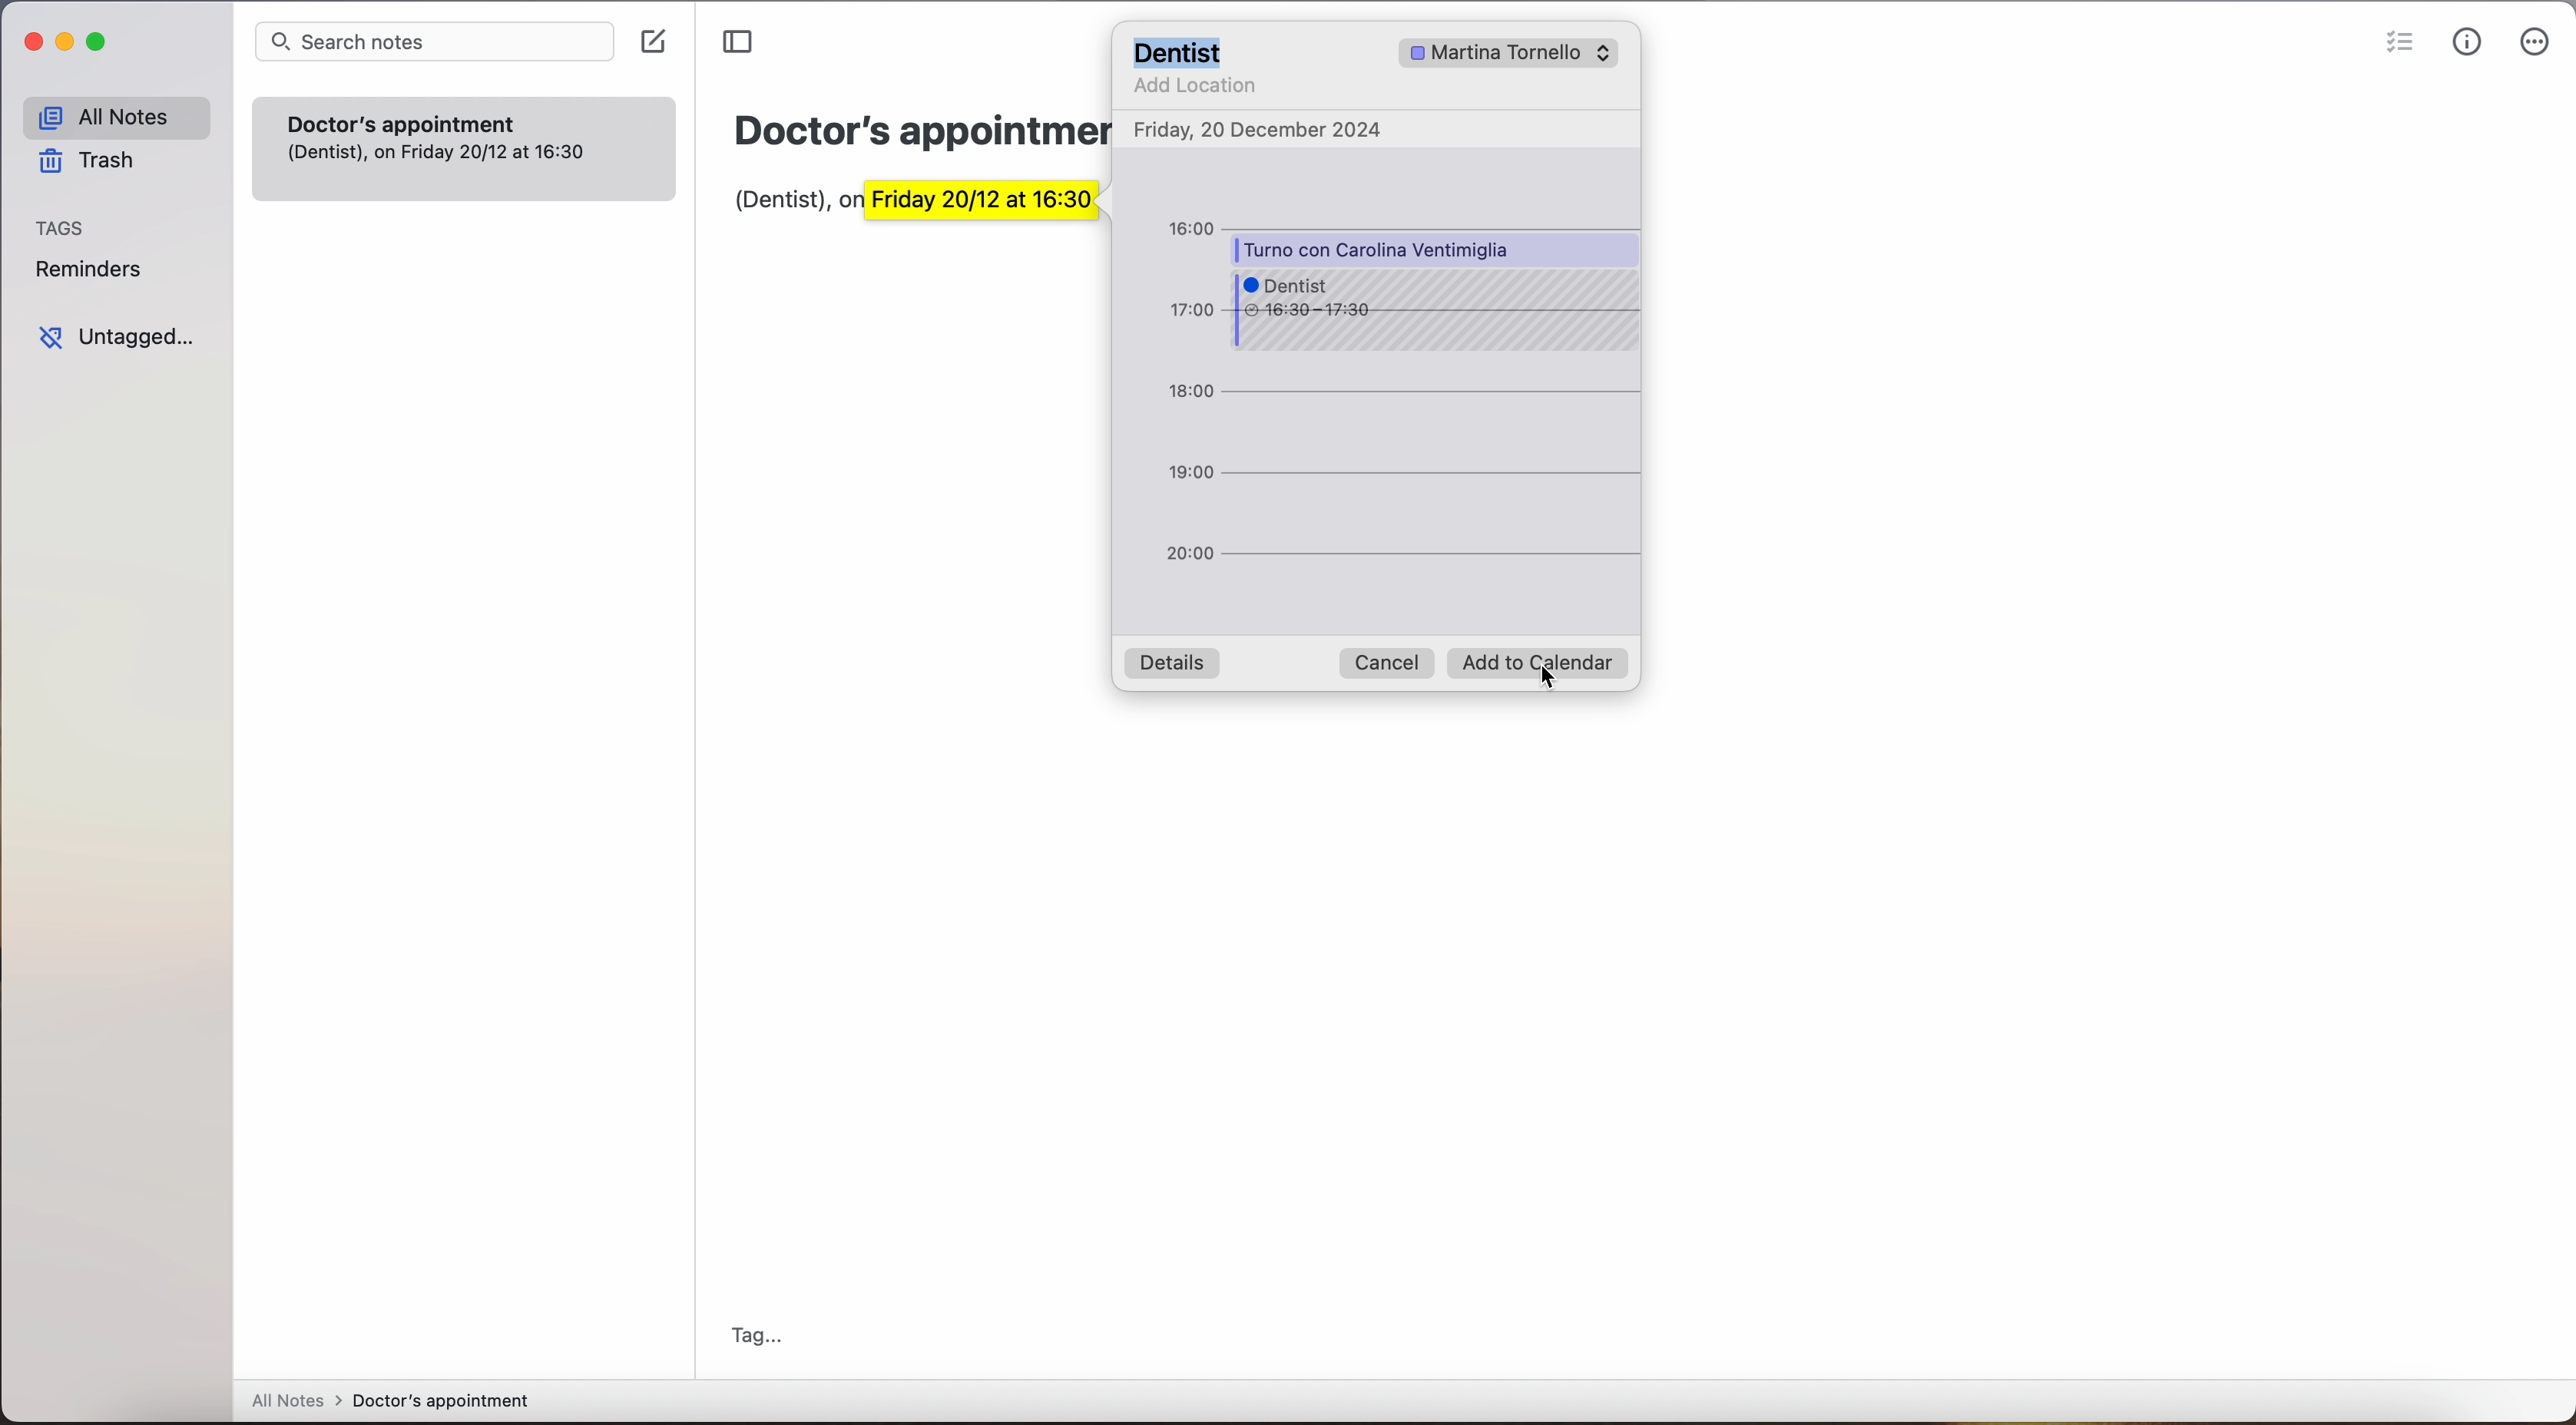  I want to click on (Dentist), on, so click(785, 205).